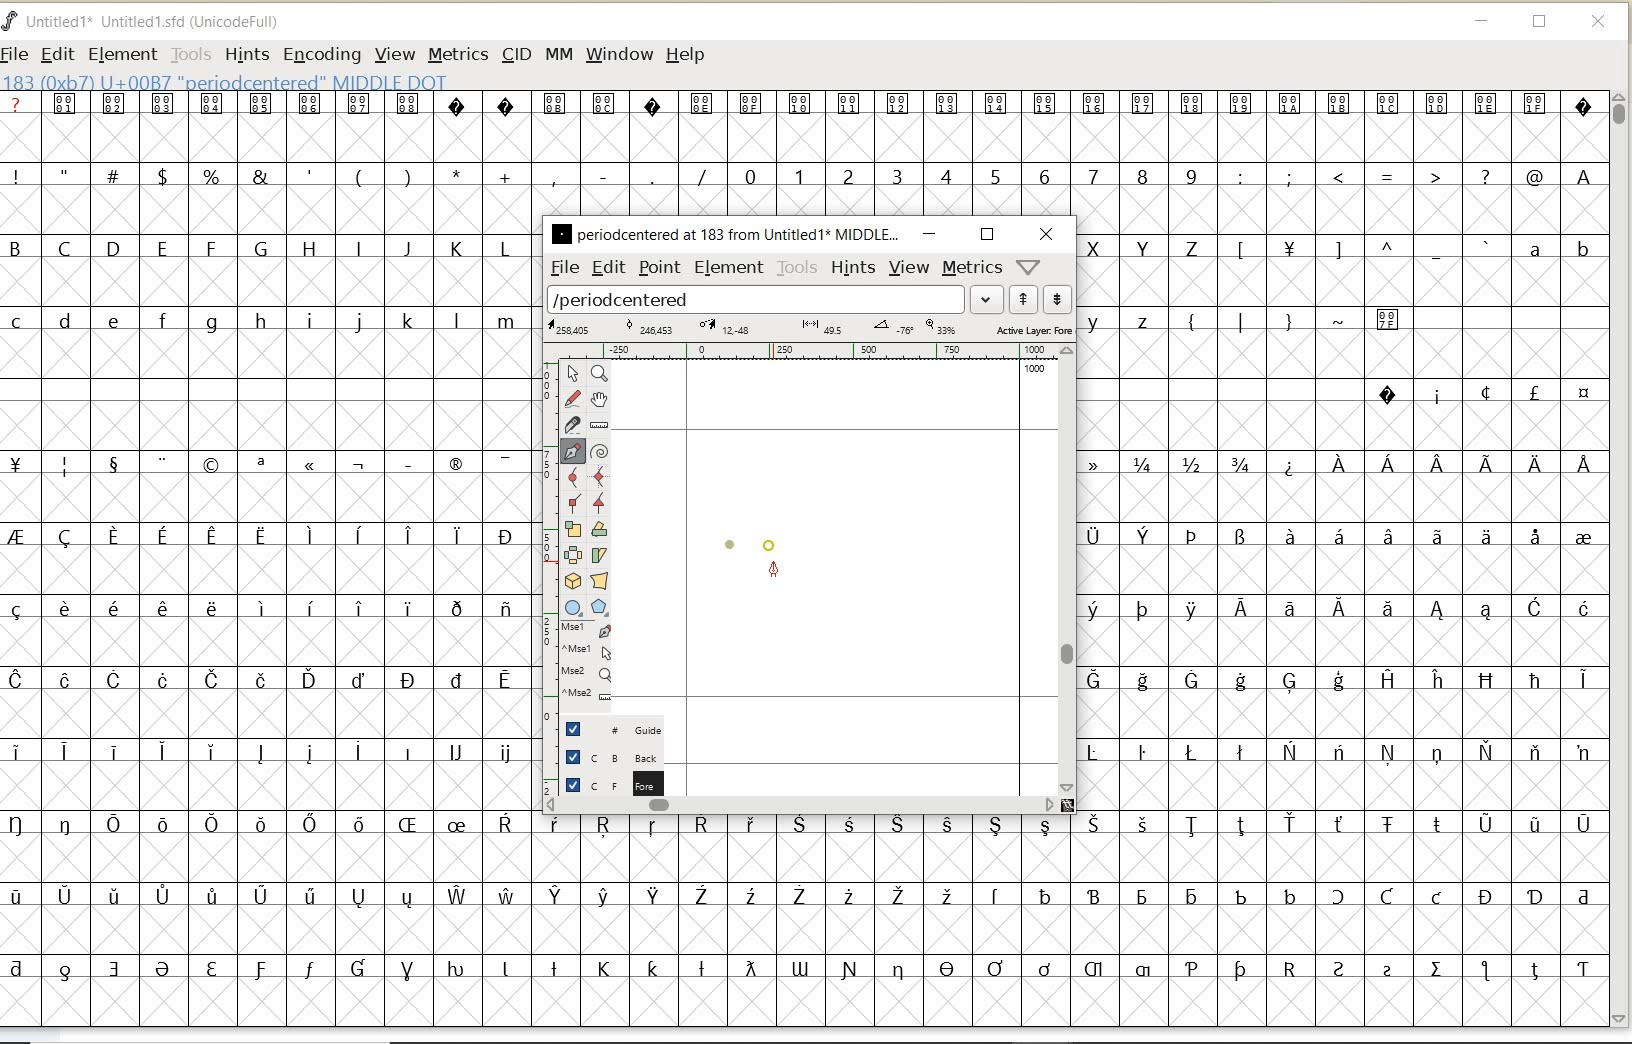 This screenshot has width=1632, height=1044. I want to click on TOOLS, so click(191, 54).